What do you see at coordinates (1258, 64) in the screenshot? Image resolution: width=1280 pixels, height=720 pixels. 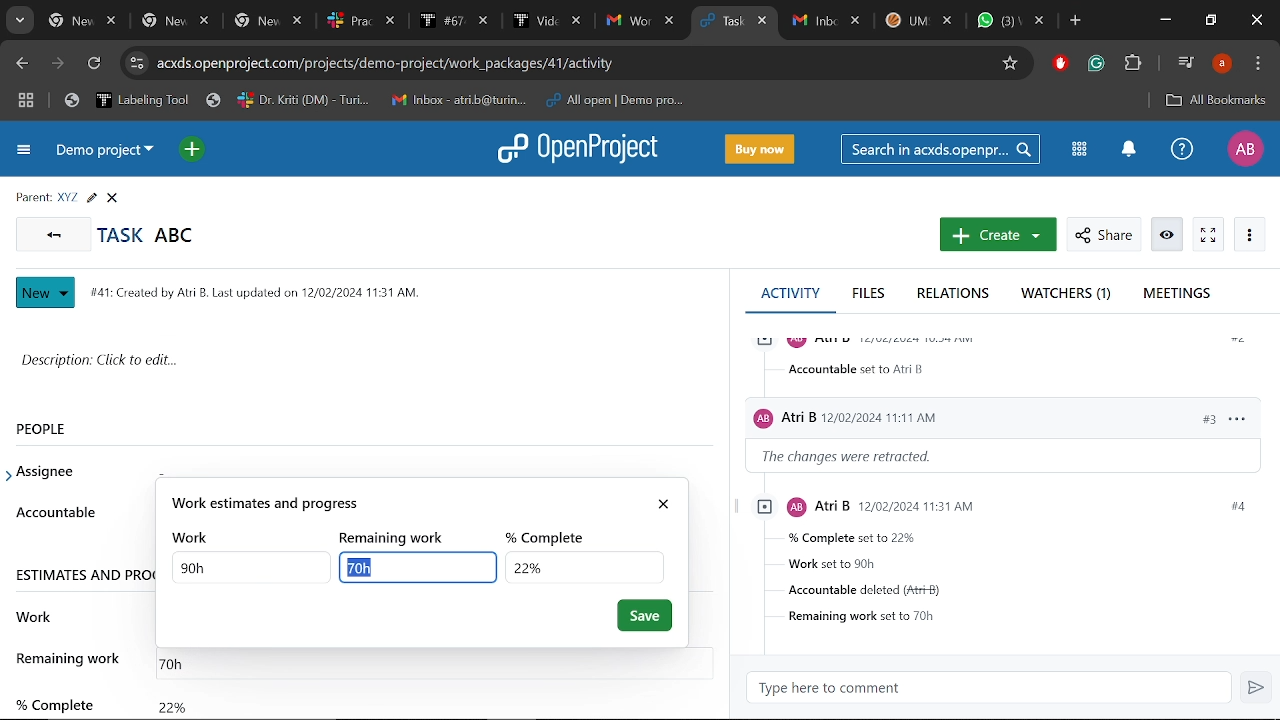 I see `Control and customize chrome` at bounding box center [1258, 64].